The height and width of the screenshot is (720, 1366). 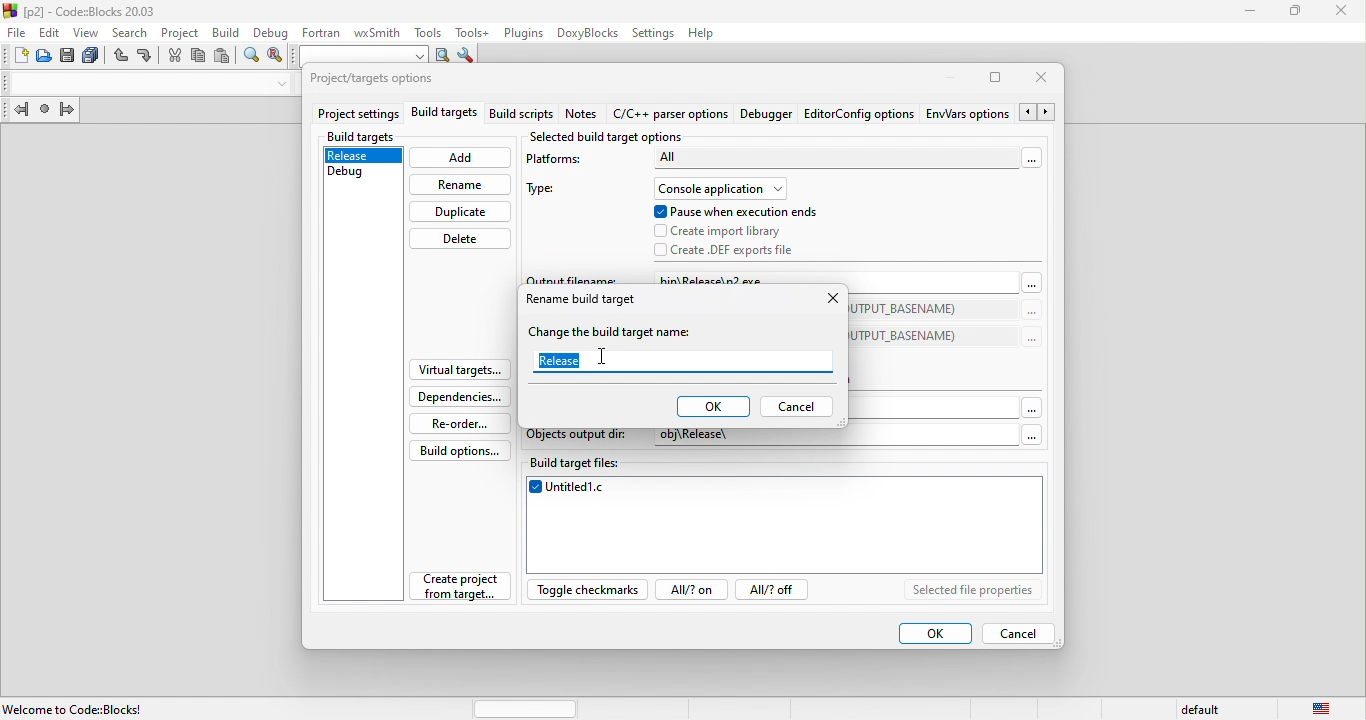 I want to click on output filename, so click(x=572, y=278).